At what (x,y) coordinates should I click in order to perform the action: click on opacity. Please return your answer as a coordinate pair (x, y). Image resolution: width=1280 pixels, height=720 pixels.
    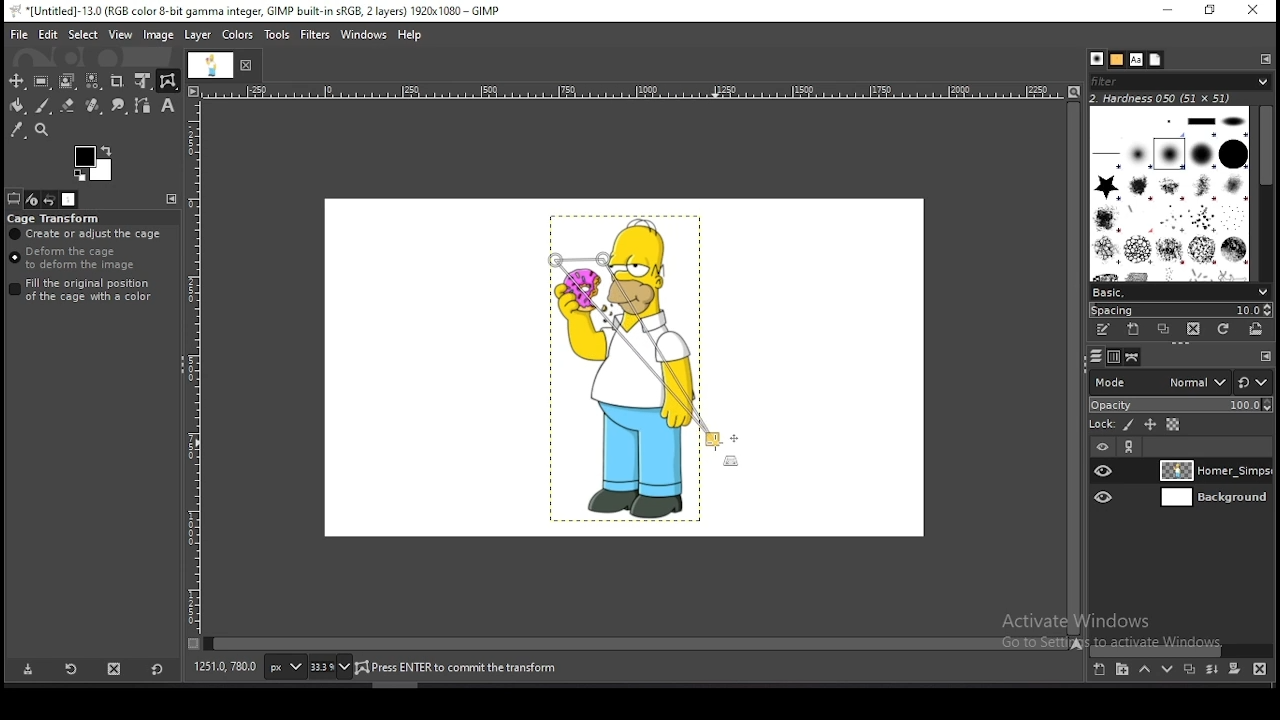
    Looking at the image, I should click on (1180, 404).